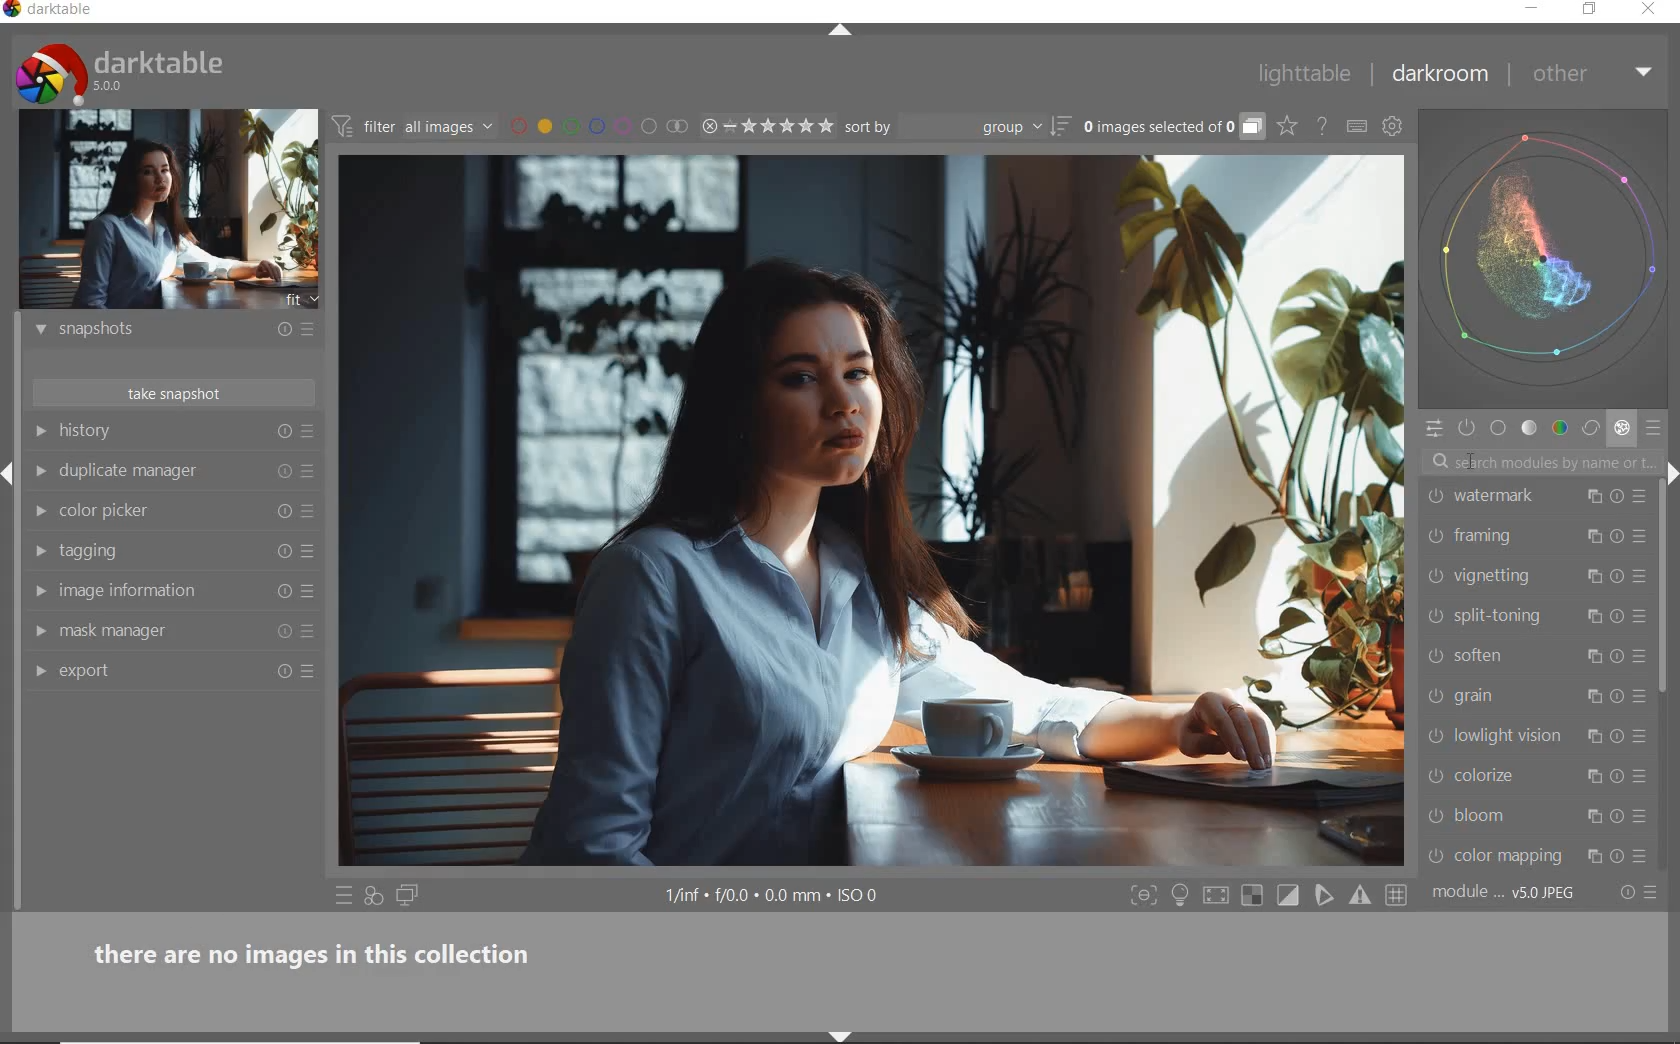  What do you see at coordinates (1592, 497) in the screenshot?
I see `multiple instance actions` at bounding box center [1592, 497].